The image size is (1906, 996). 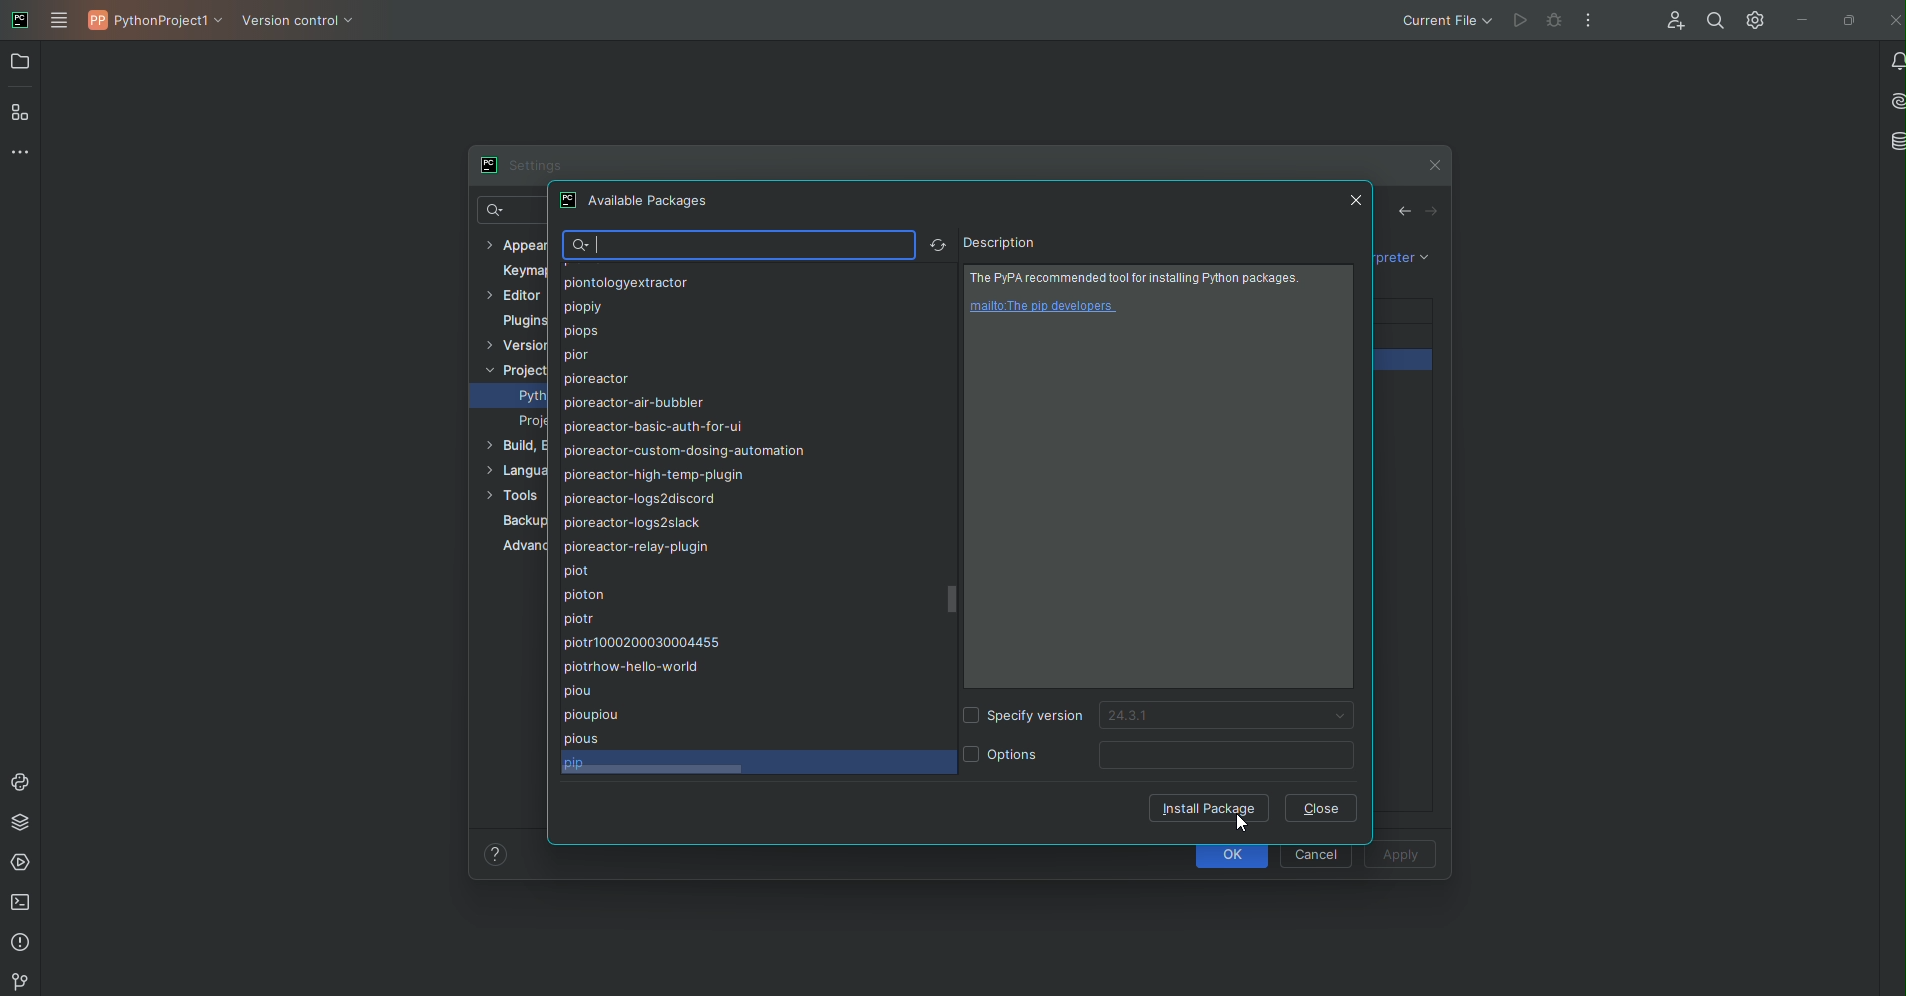 What do you see at coordinates (507, 213) in the screenshot?
I see `Search` at bounding box center [507, 213].